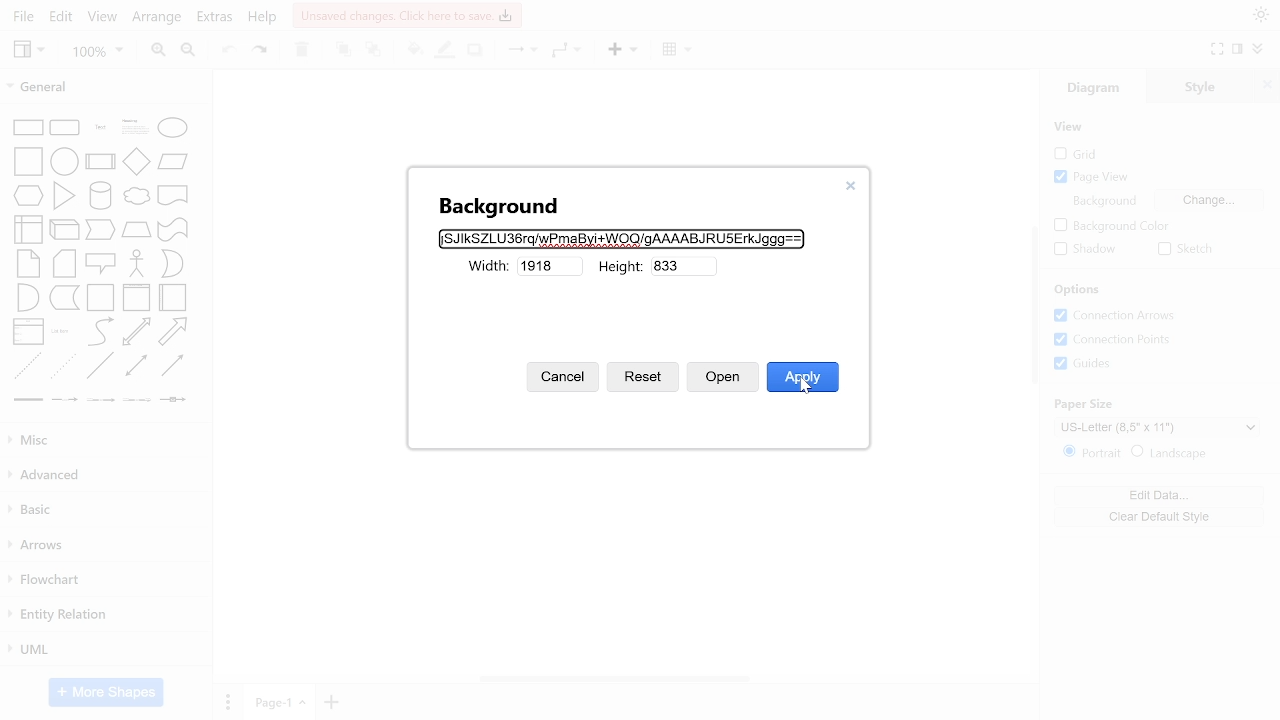 The height and width of the screenshot is (720, 1280). I want to click on view, so click(28, 50).